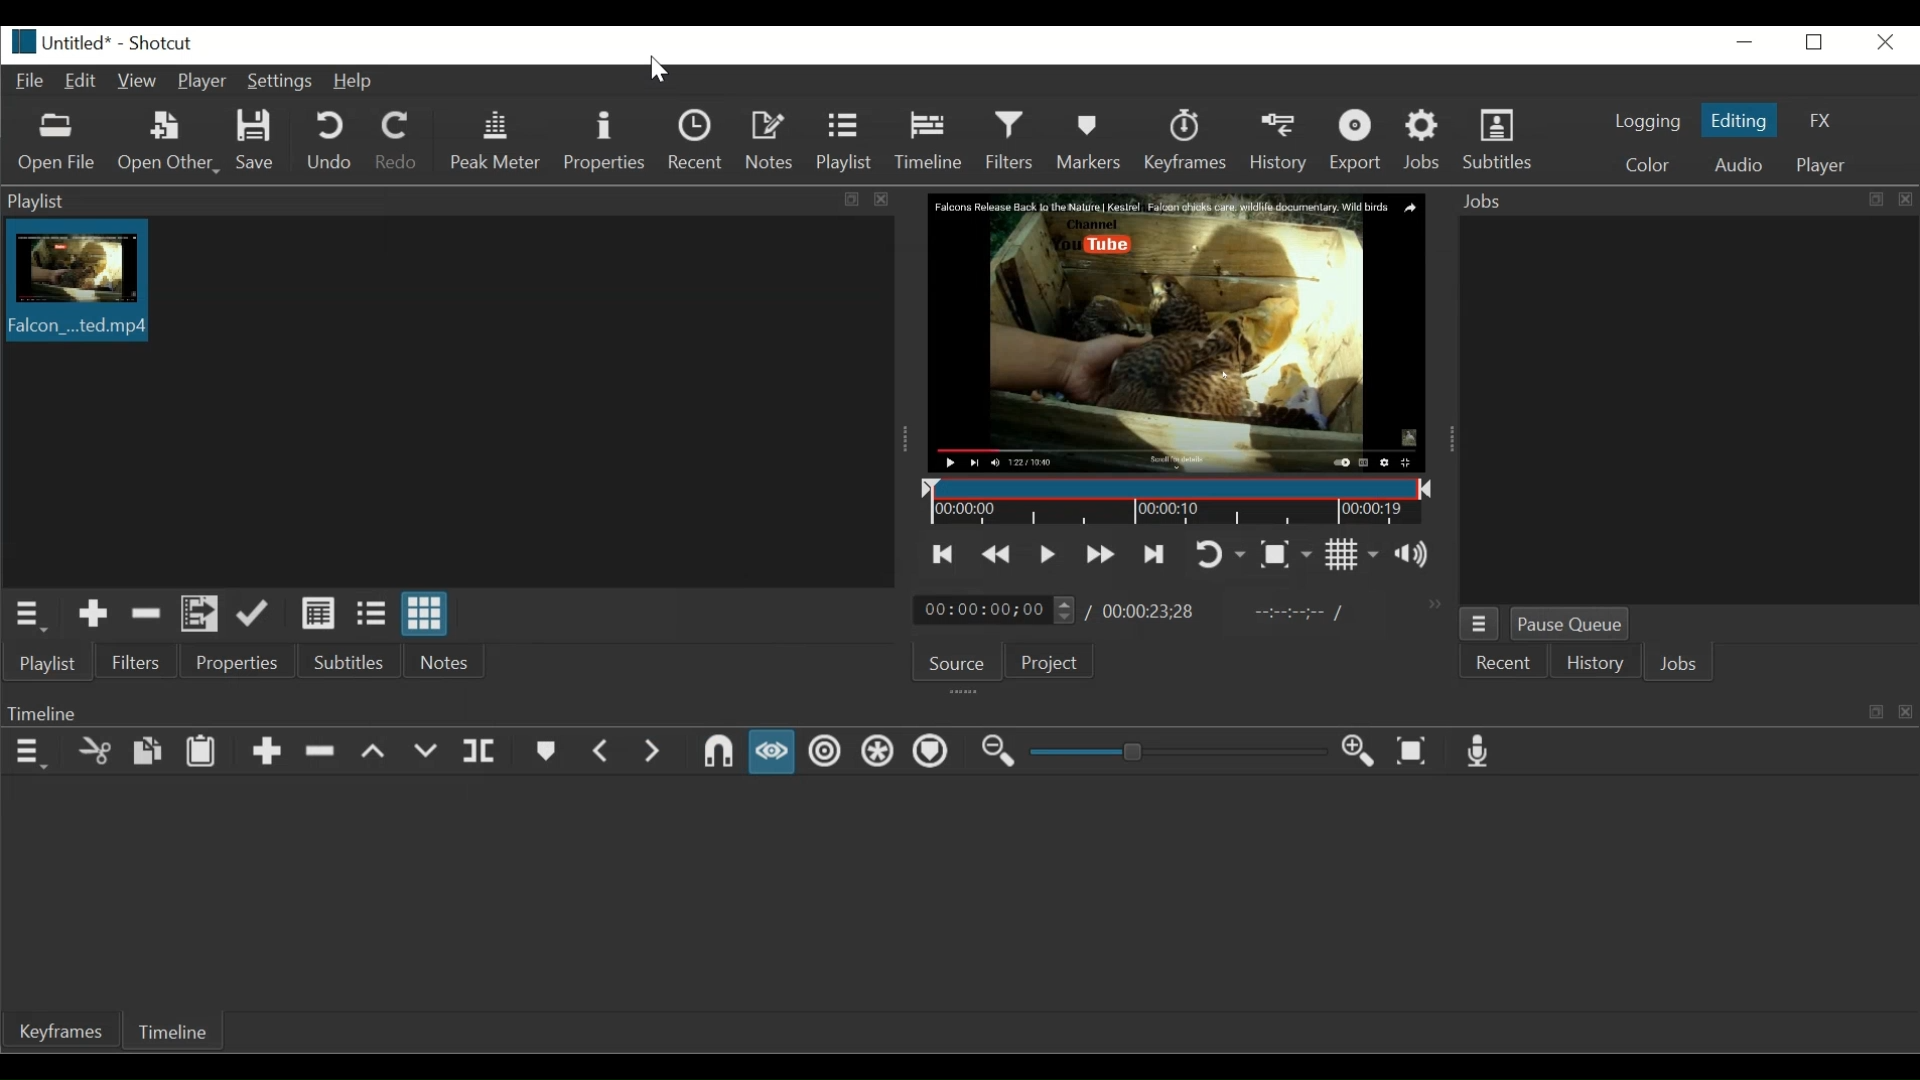  What do you see at coordinates (1648, 120) in the screenshot?
I see `logging` at bounding box center [1648, 120].